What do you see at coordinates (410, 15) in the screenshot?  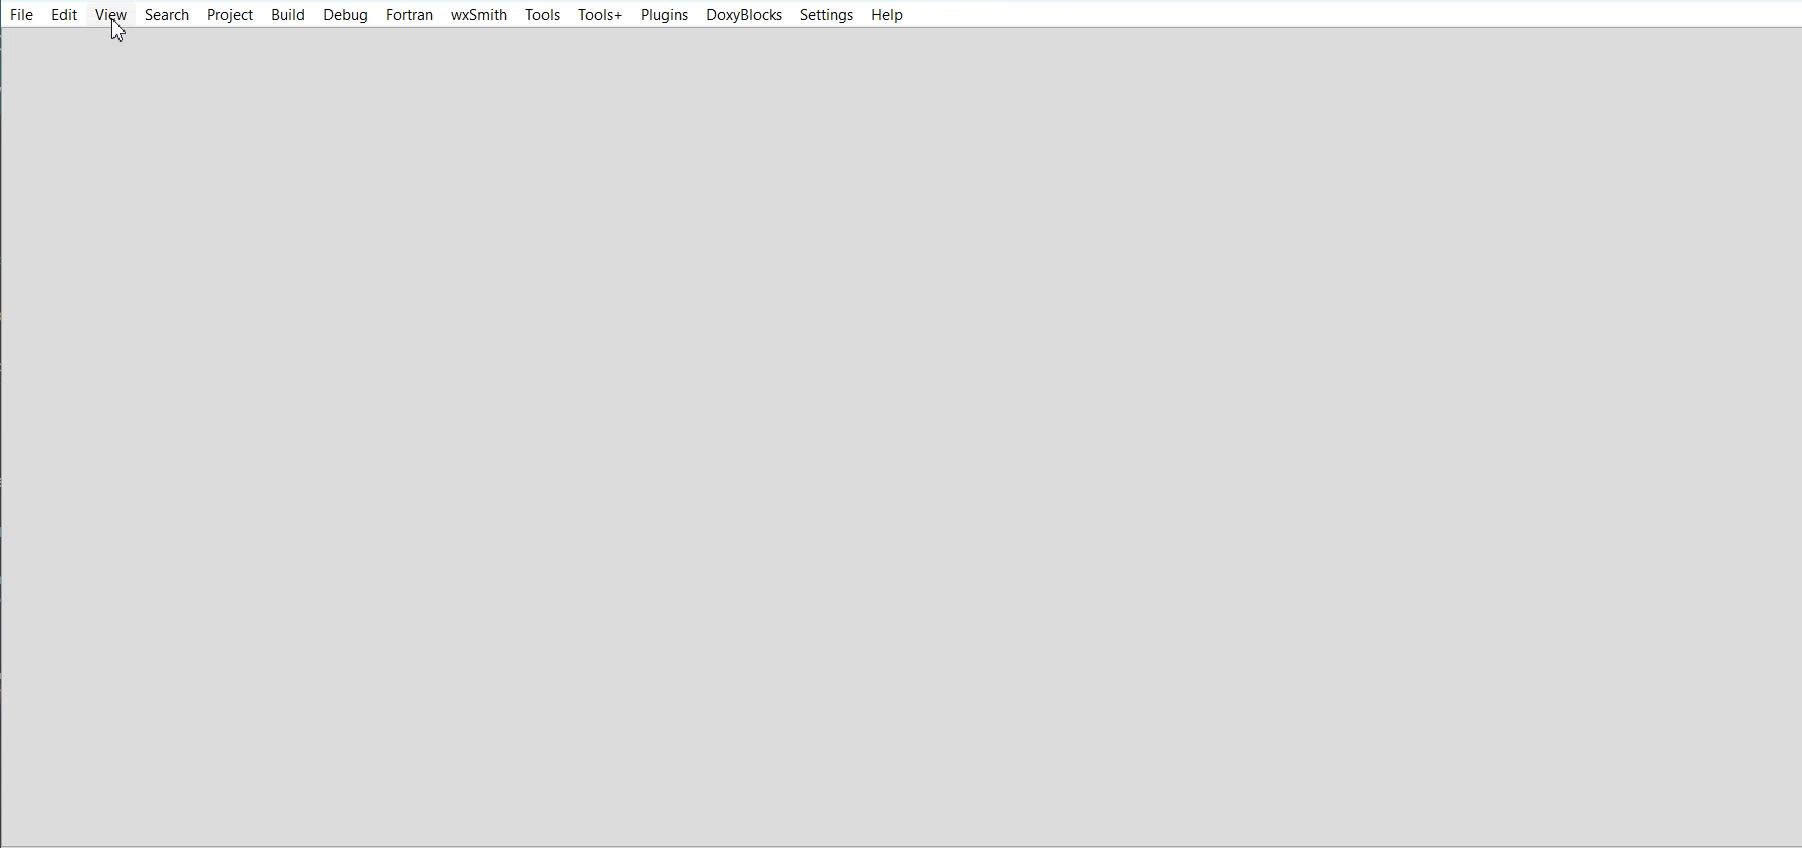 I see `Fortran` at bounding box center [410, 15].